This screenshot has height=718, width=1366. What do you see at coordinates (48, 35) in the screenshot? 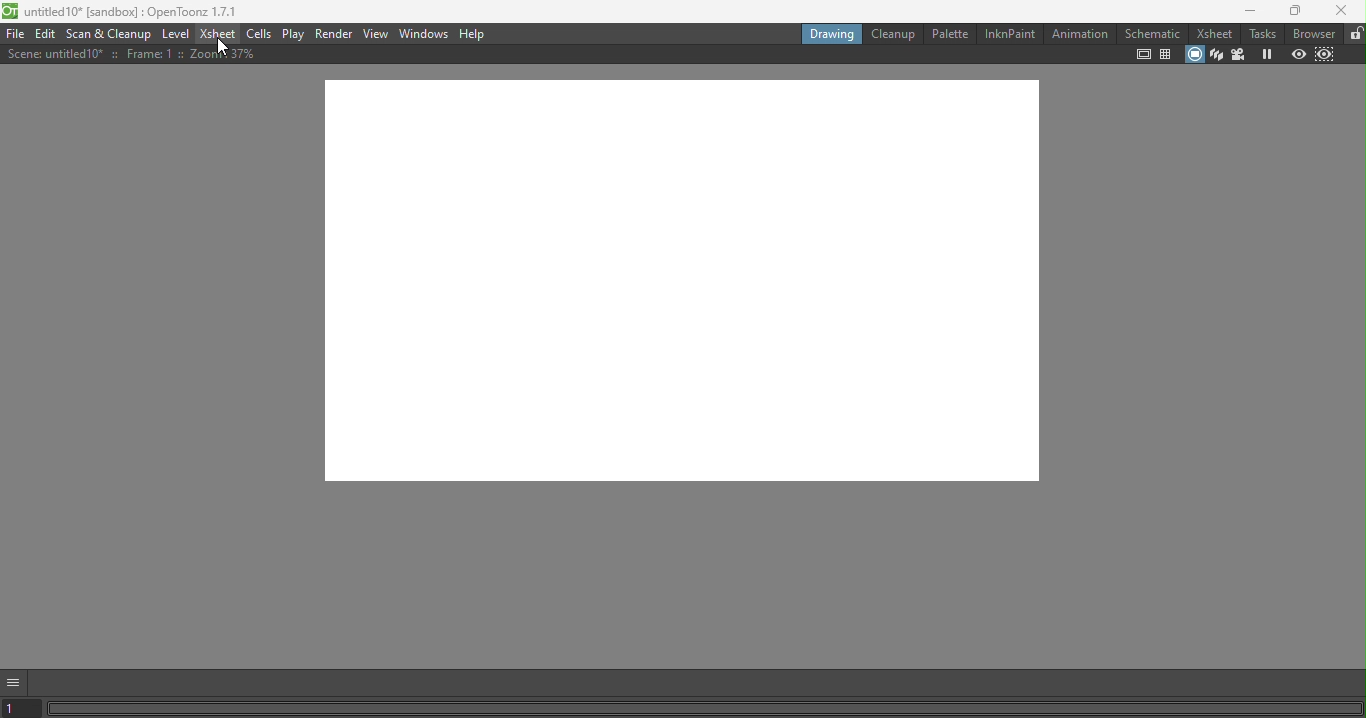
I see `Edit` at bounding box center [48, 35].